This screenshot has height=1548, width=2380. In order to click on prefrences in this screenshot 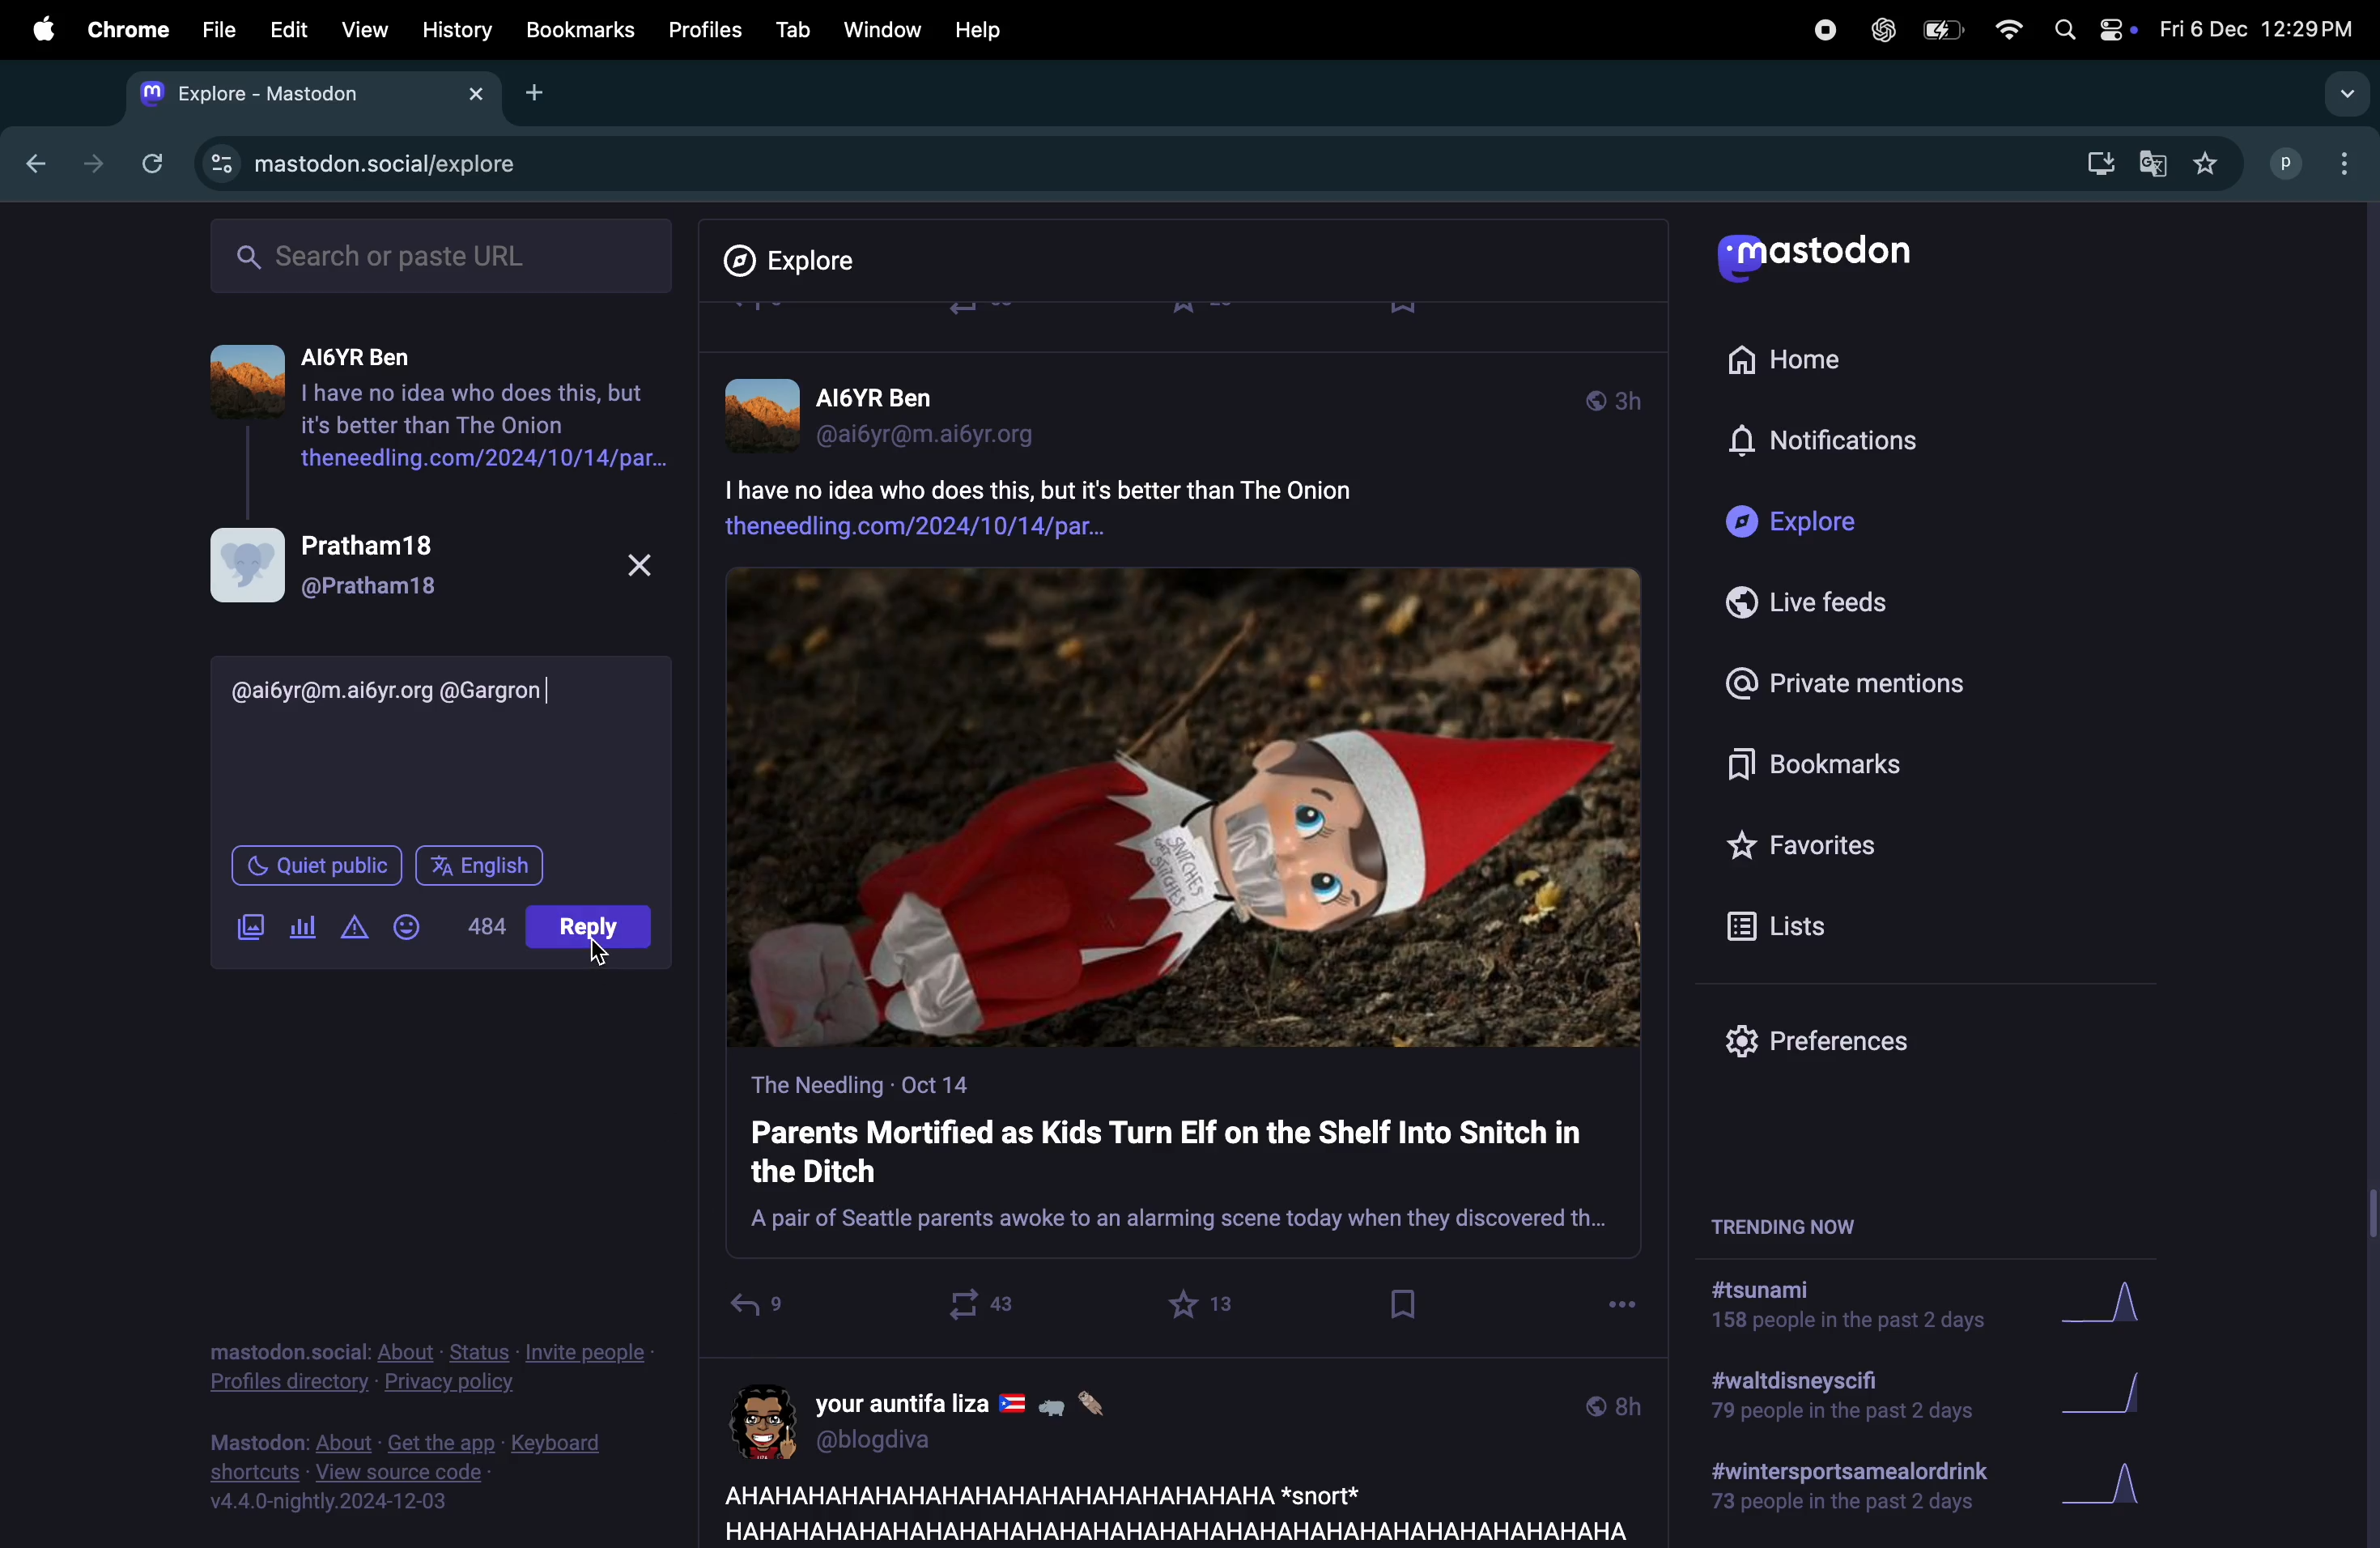, I will do `click(1833, 1046)`.